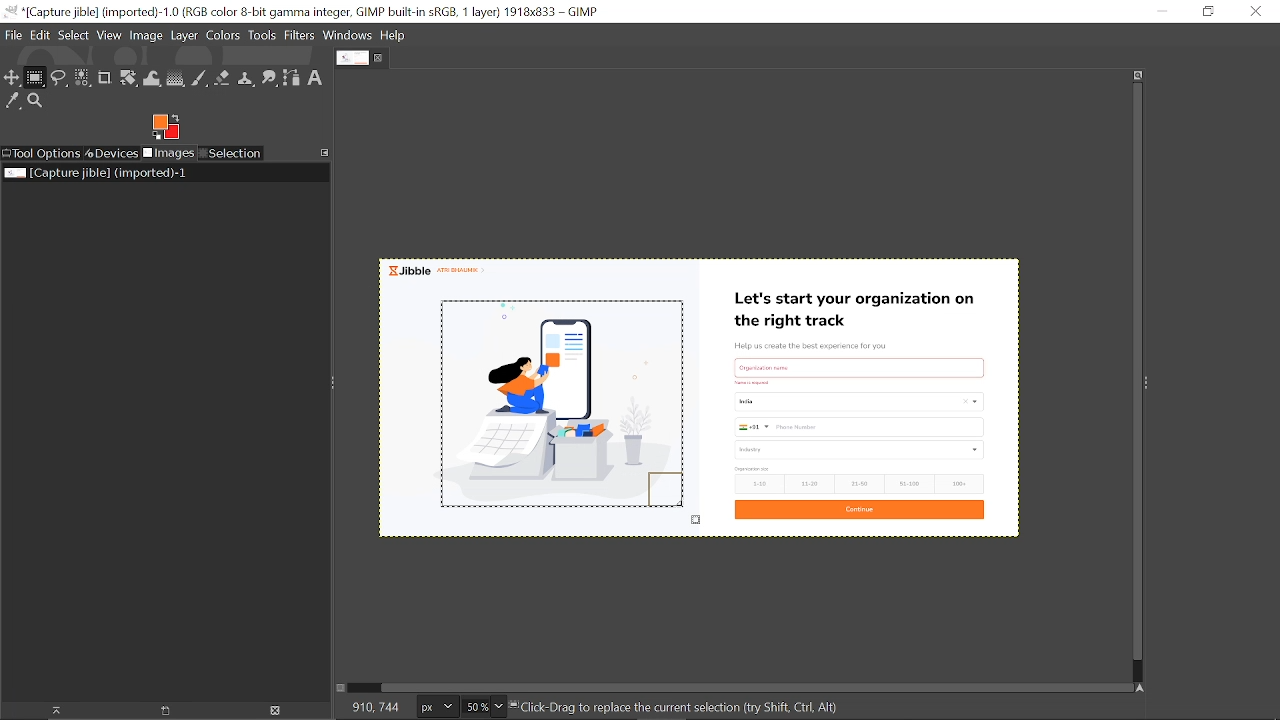  I want to click on Navigate this window, so click(1139, 687).